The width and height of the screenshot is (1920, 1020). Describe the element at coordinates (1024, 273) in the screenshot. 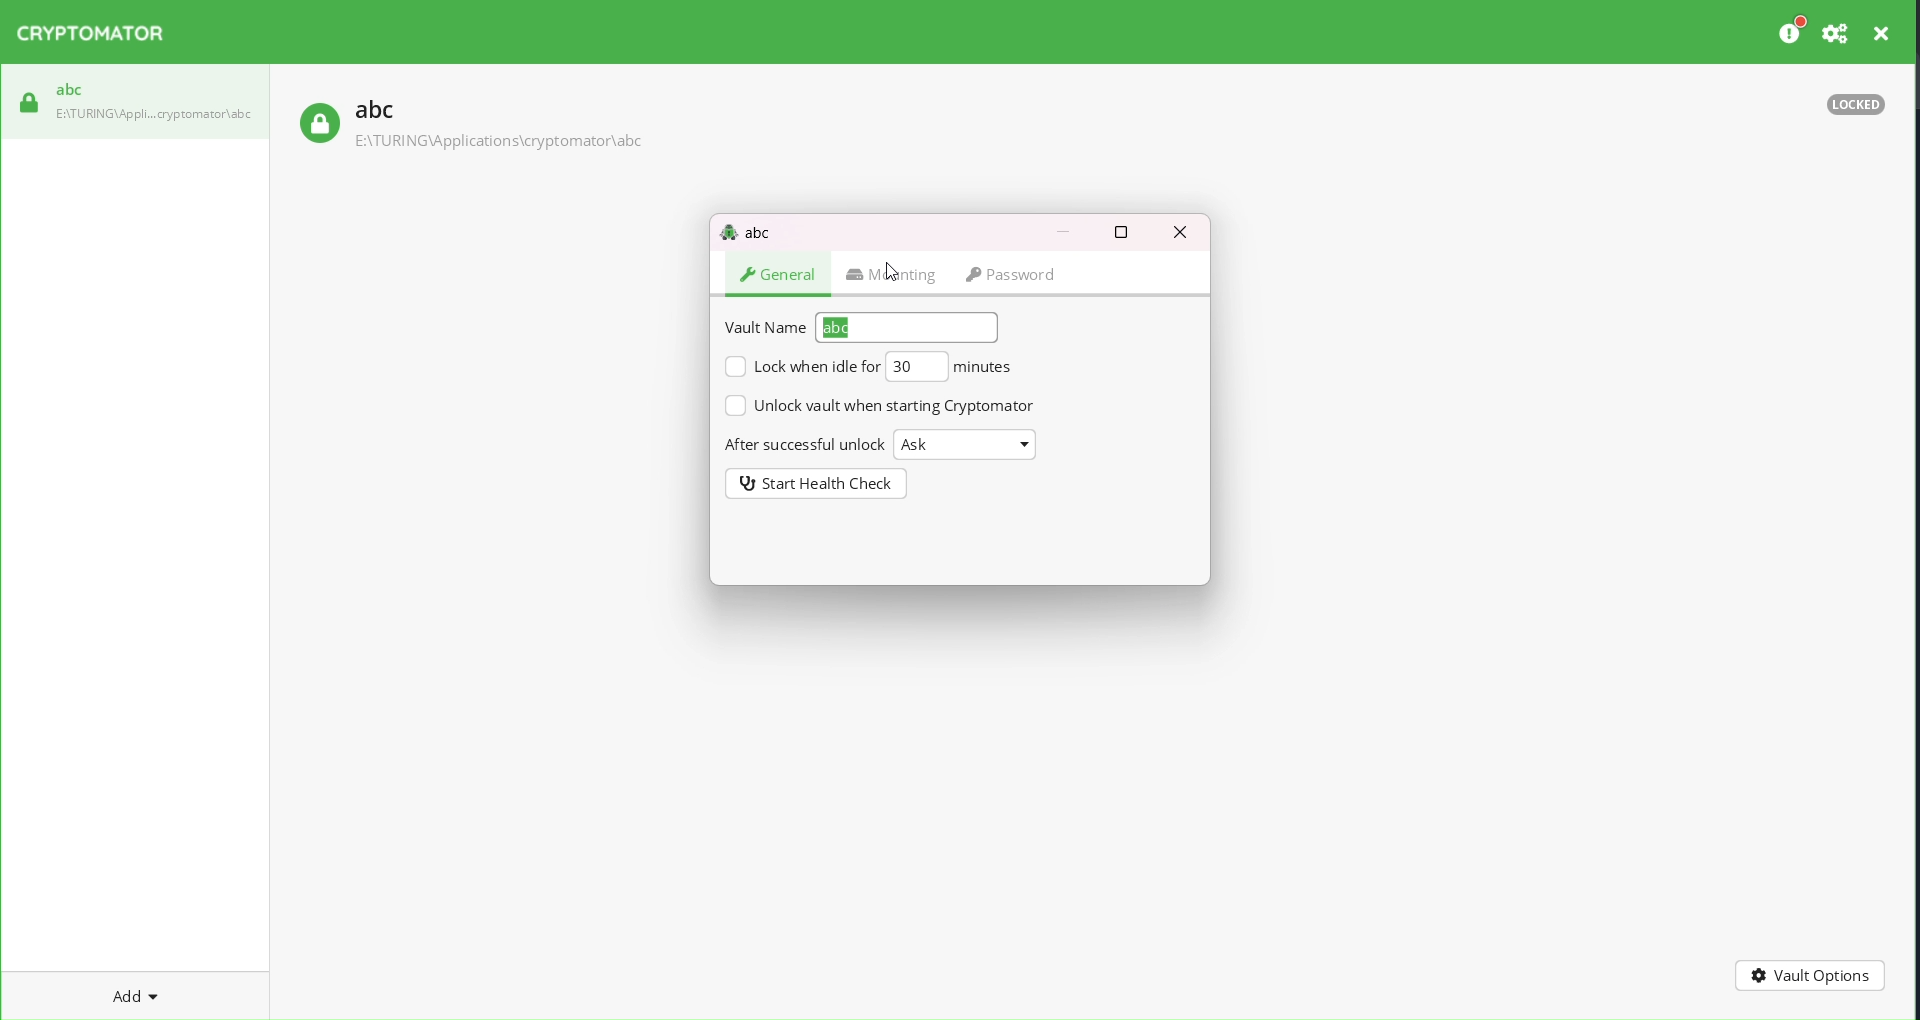

I see `password` at that location.